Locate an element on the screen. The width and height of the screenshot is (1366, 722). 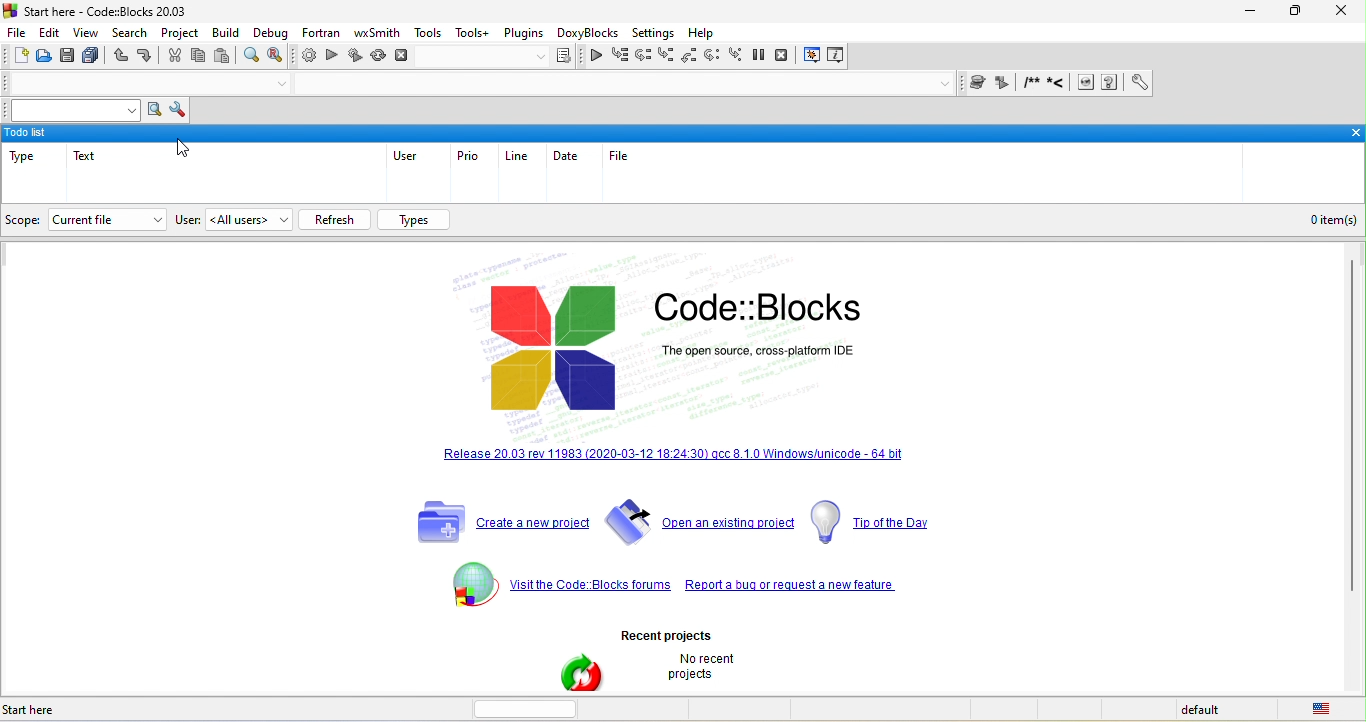
horizontal scroll bar is located at coordinates (534, 708).